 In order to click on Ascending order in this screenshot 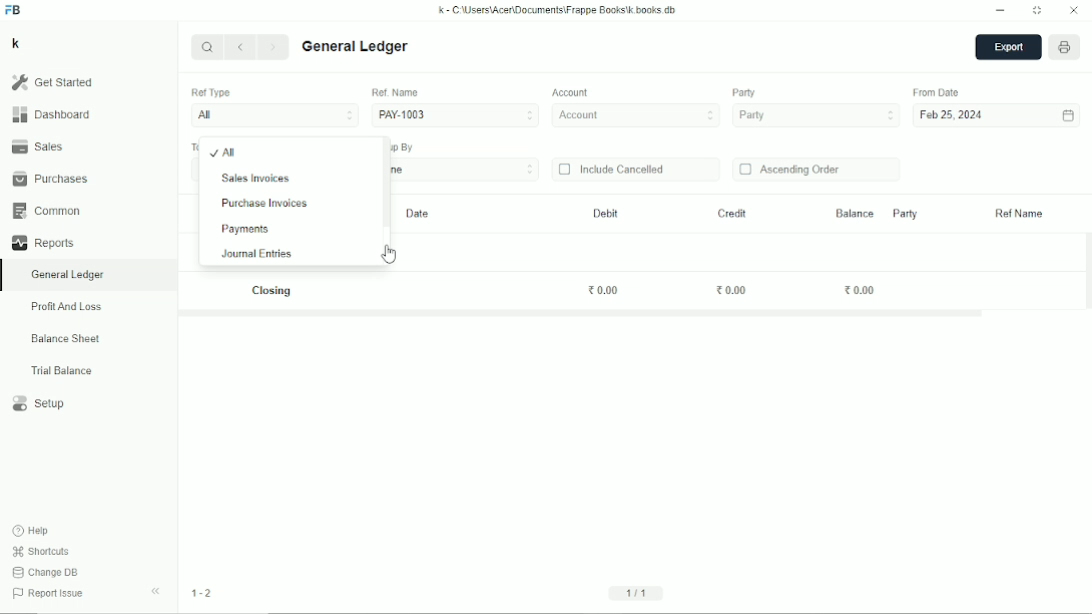, I will do `click(790, 170)`.